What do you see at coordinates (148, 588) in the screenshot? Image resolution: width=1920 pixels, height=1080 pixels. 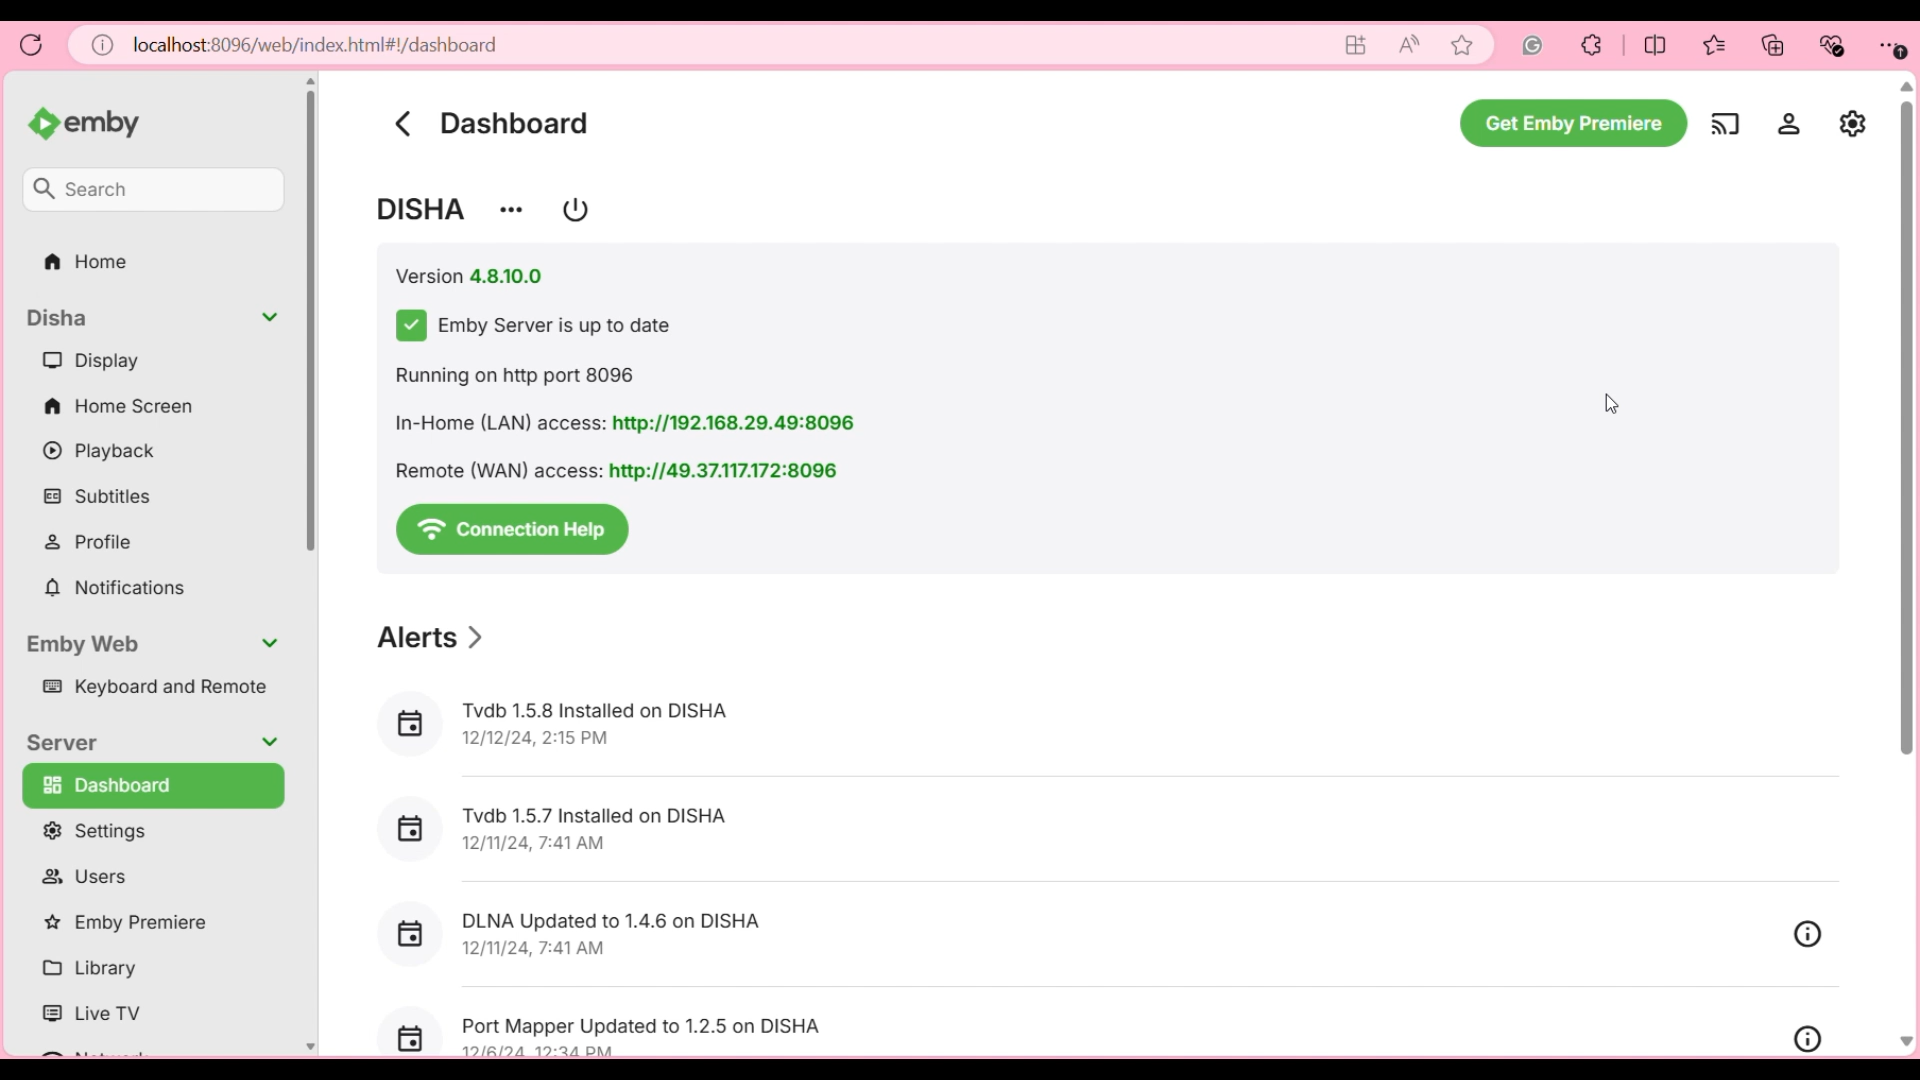 I see `Notifications` at bounding box center [148, 588].